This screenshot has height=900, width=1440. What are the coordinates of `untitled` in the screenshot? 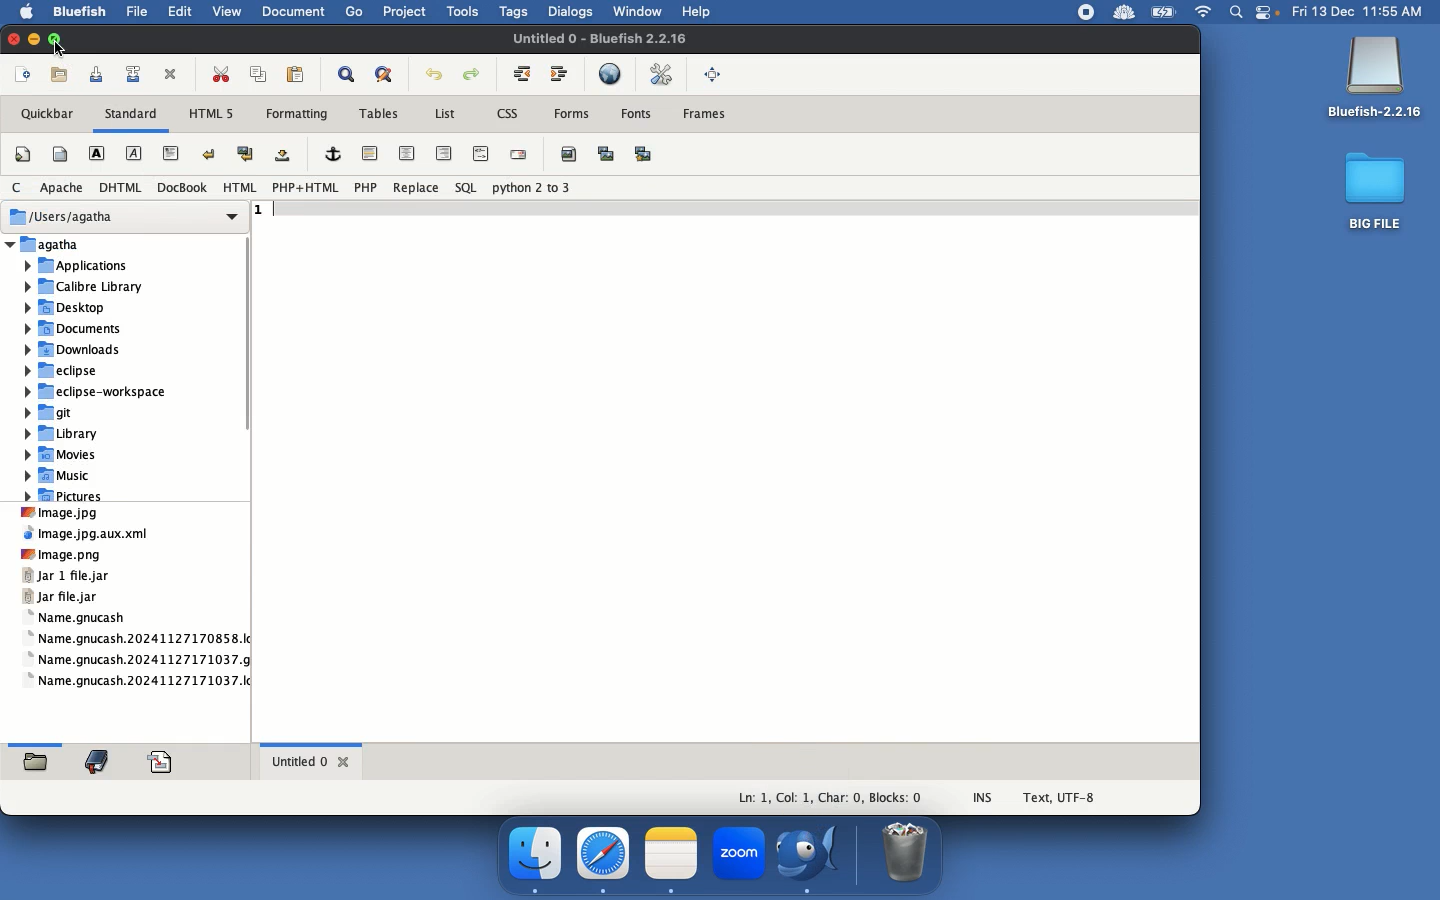 It's located at (310, 763).